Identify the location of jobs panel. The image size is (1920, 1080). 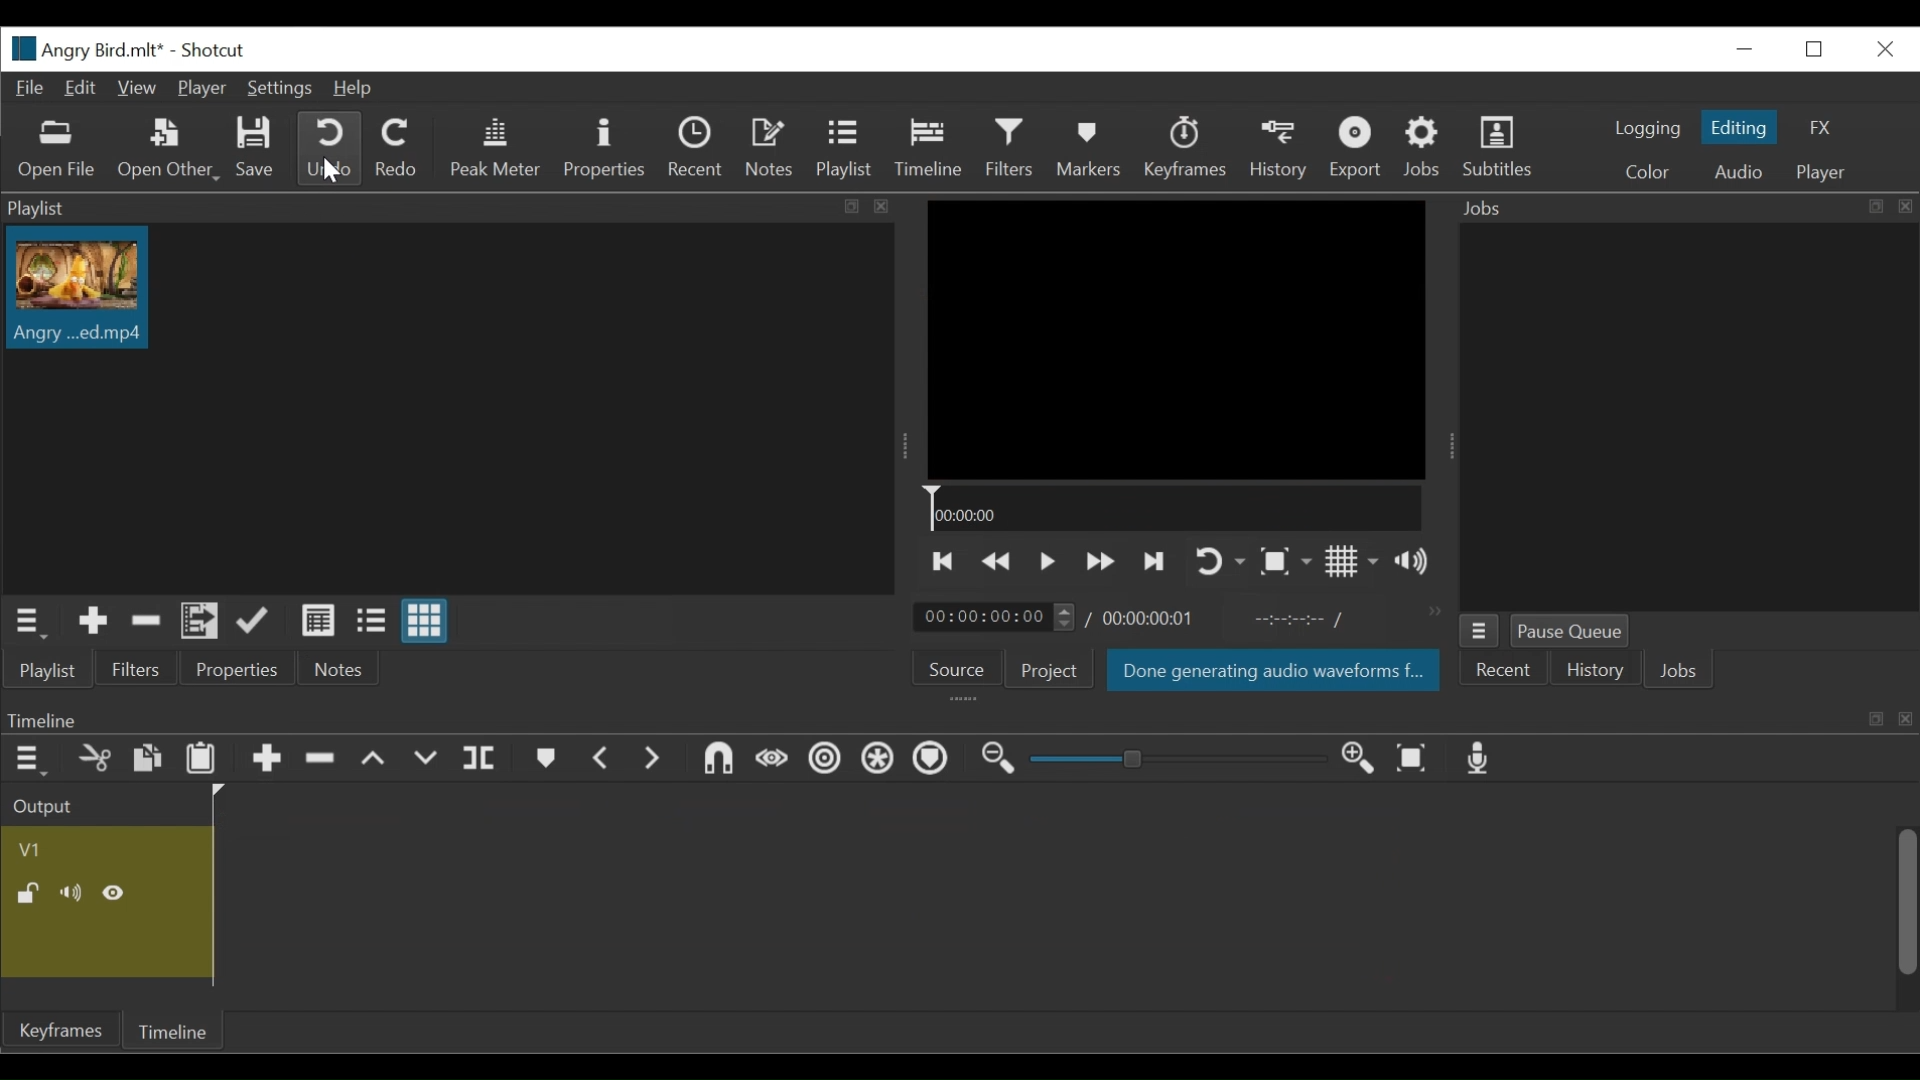
(1690, 419).